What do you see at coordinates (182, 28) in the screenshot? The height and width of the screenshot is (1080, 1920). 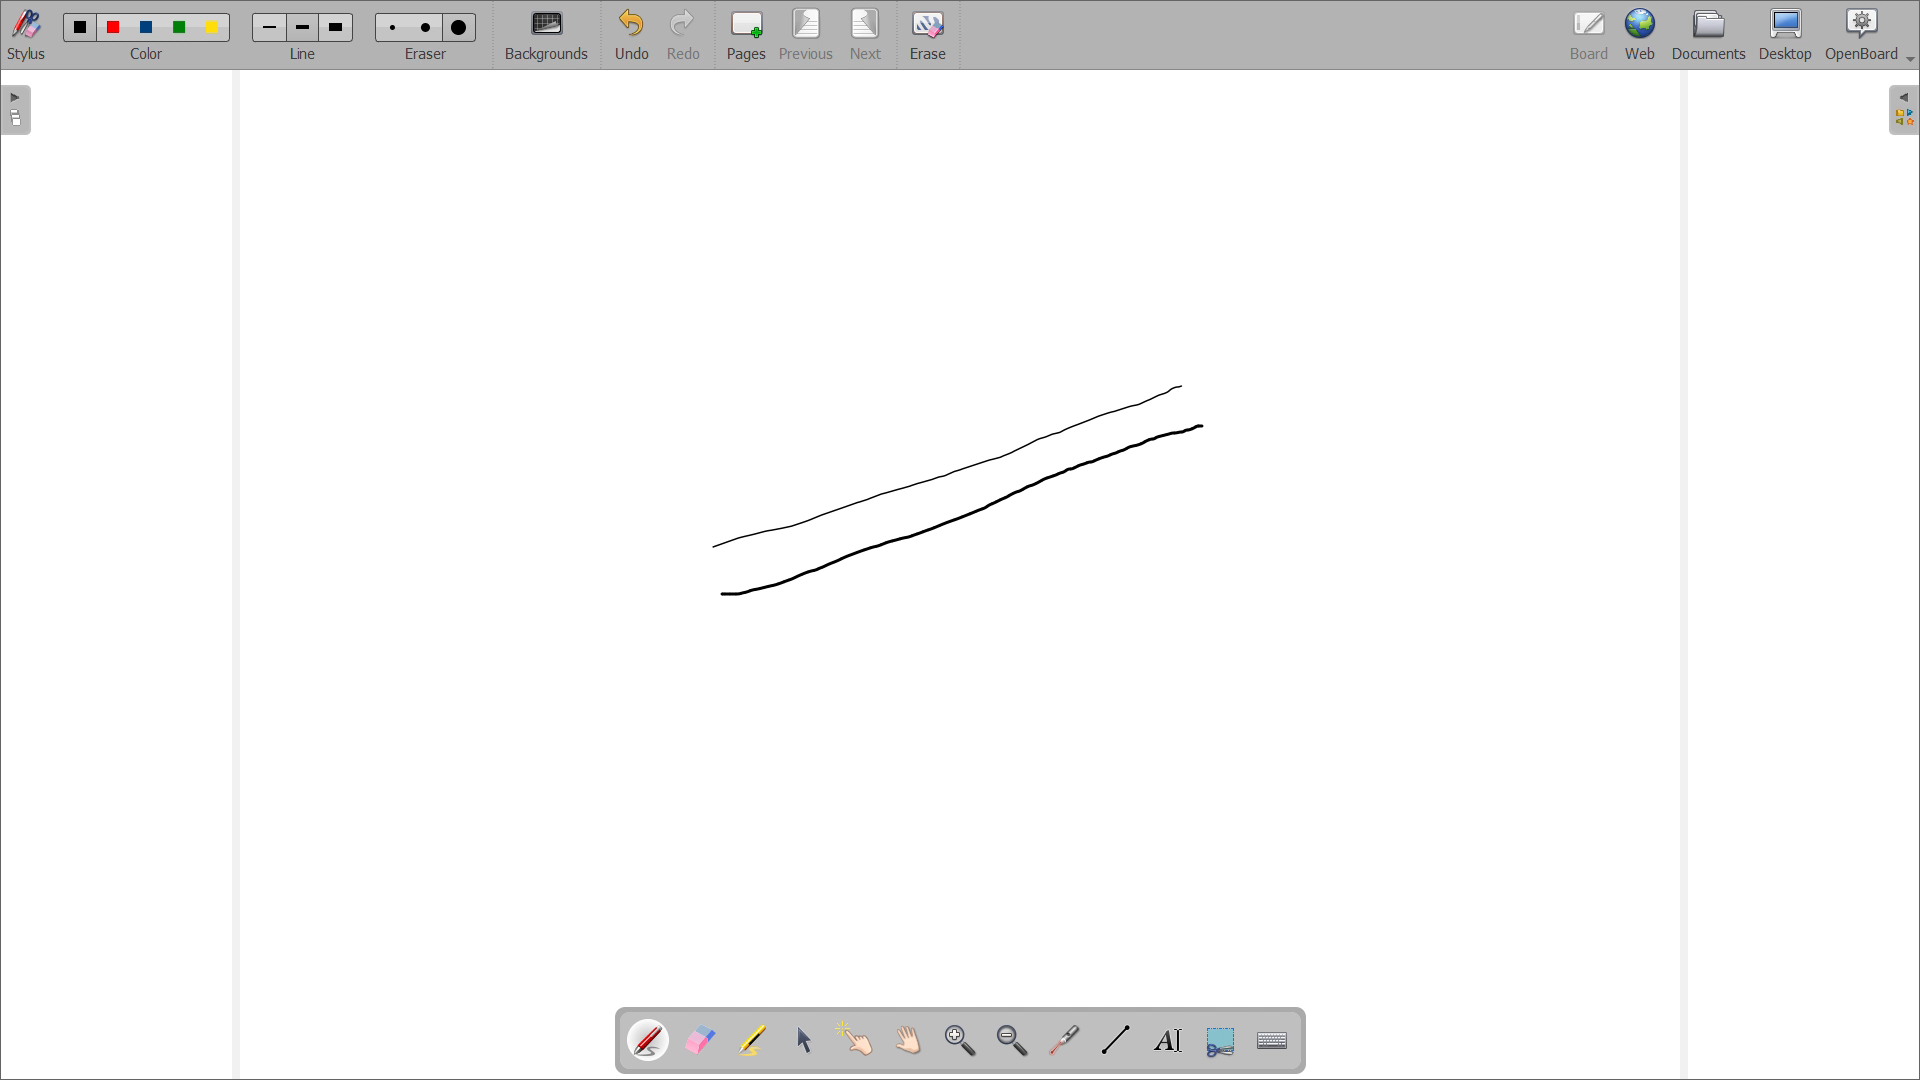 I see `color` at bounding box center [182, 28].